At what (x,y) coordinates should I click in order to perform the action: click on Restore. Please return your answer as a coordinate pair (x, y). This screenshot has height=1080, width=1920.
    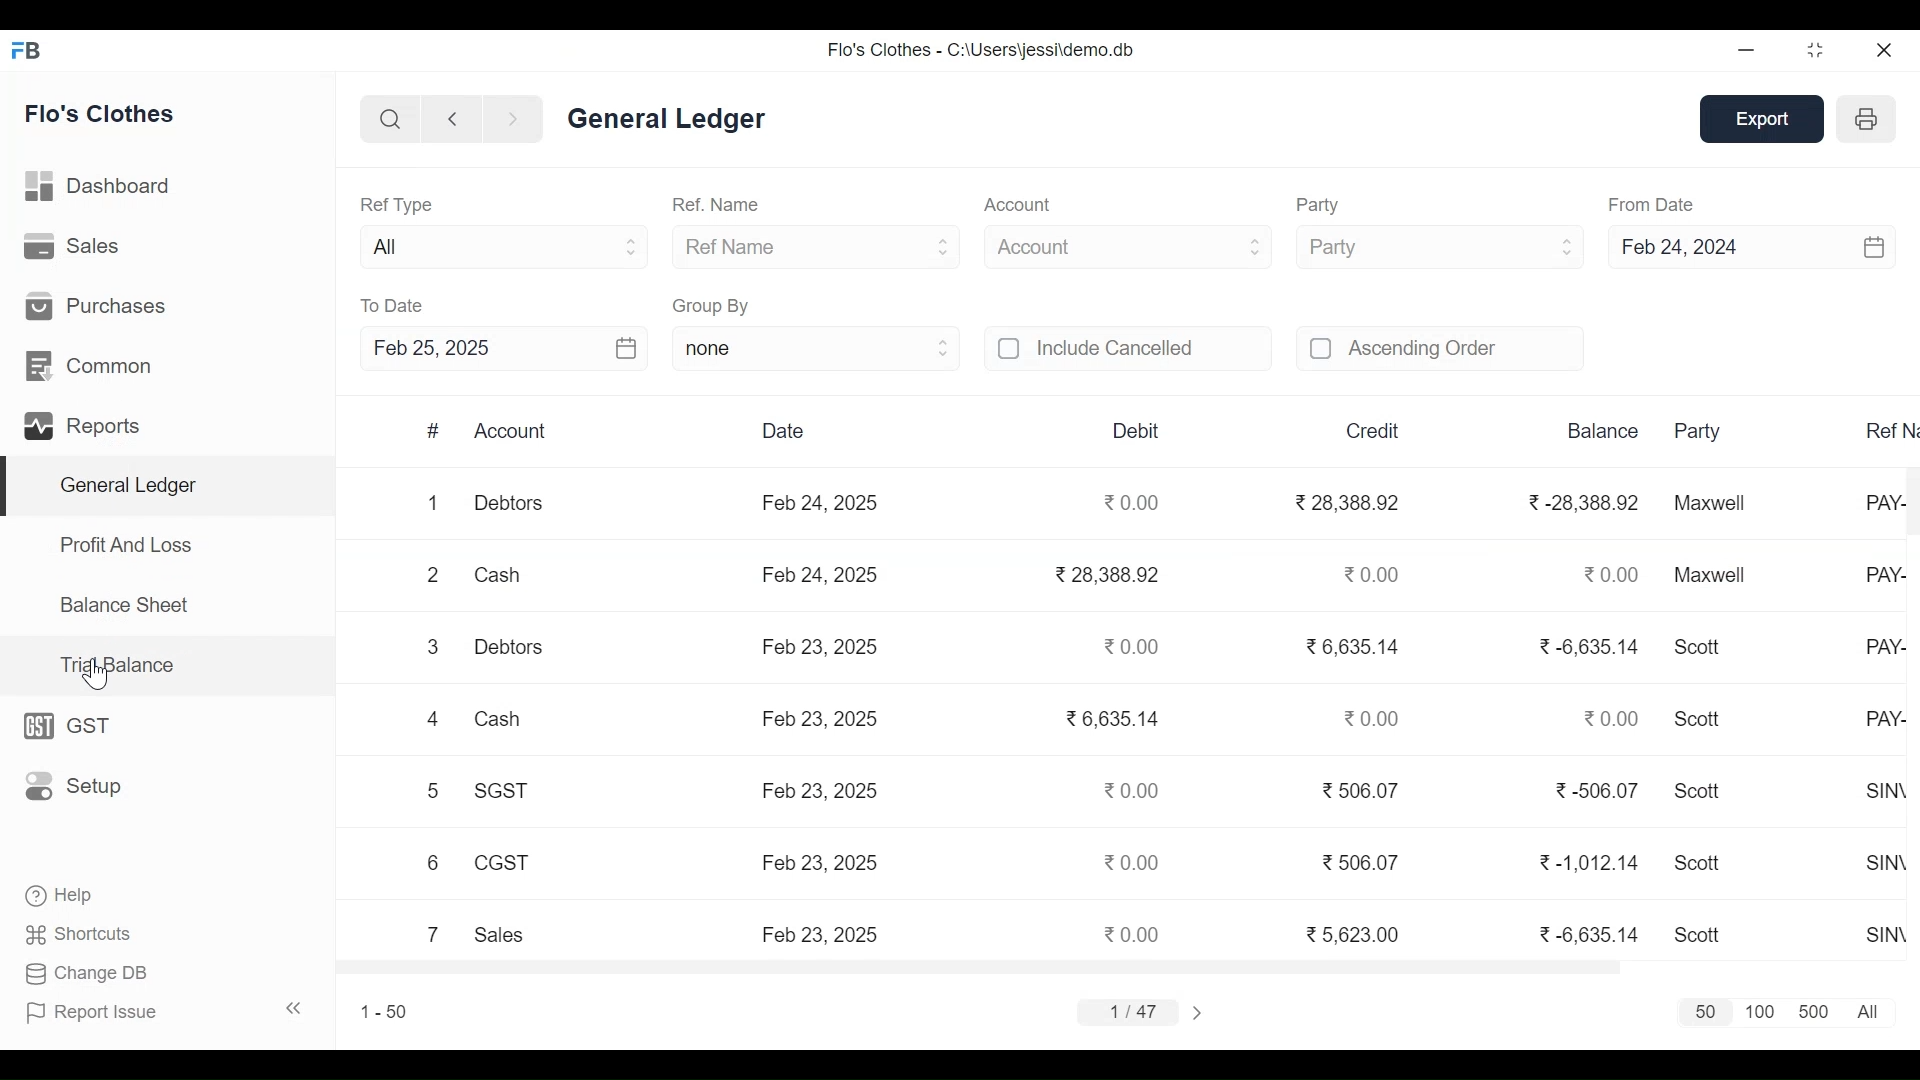
    Looking at the image, I should click on (1818, 49).